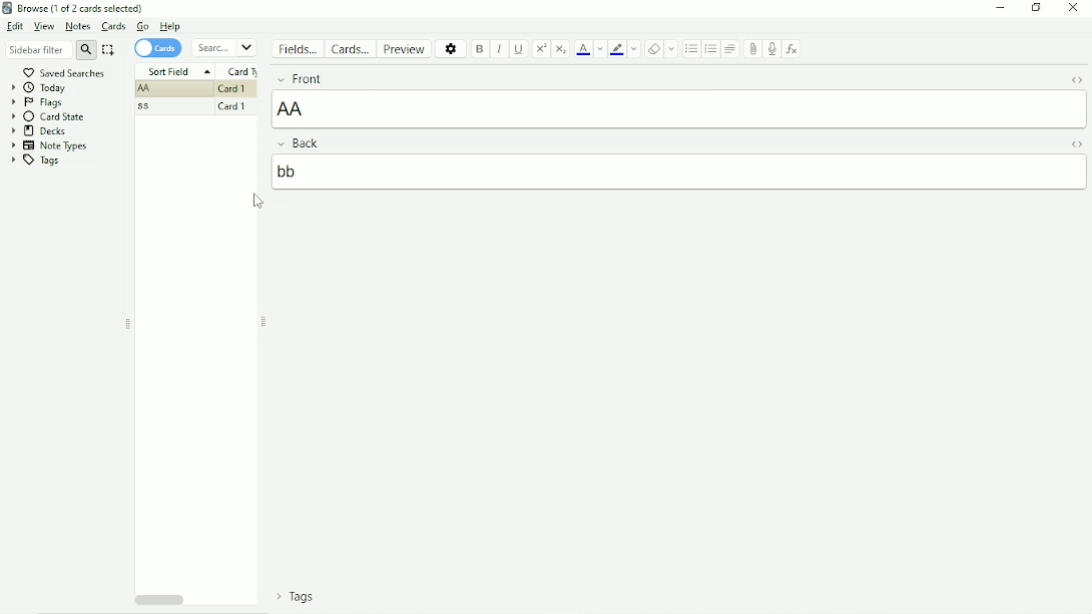 This screenshot has height=614, width=1092. What do you see at coordinates (774, 49) in the screenshot?
I see `Record audio` at bounding box center [774, 49].